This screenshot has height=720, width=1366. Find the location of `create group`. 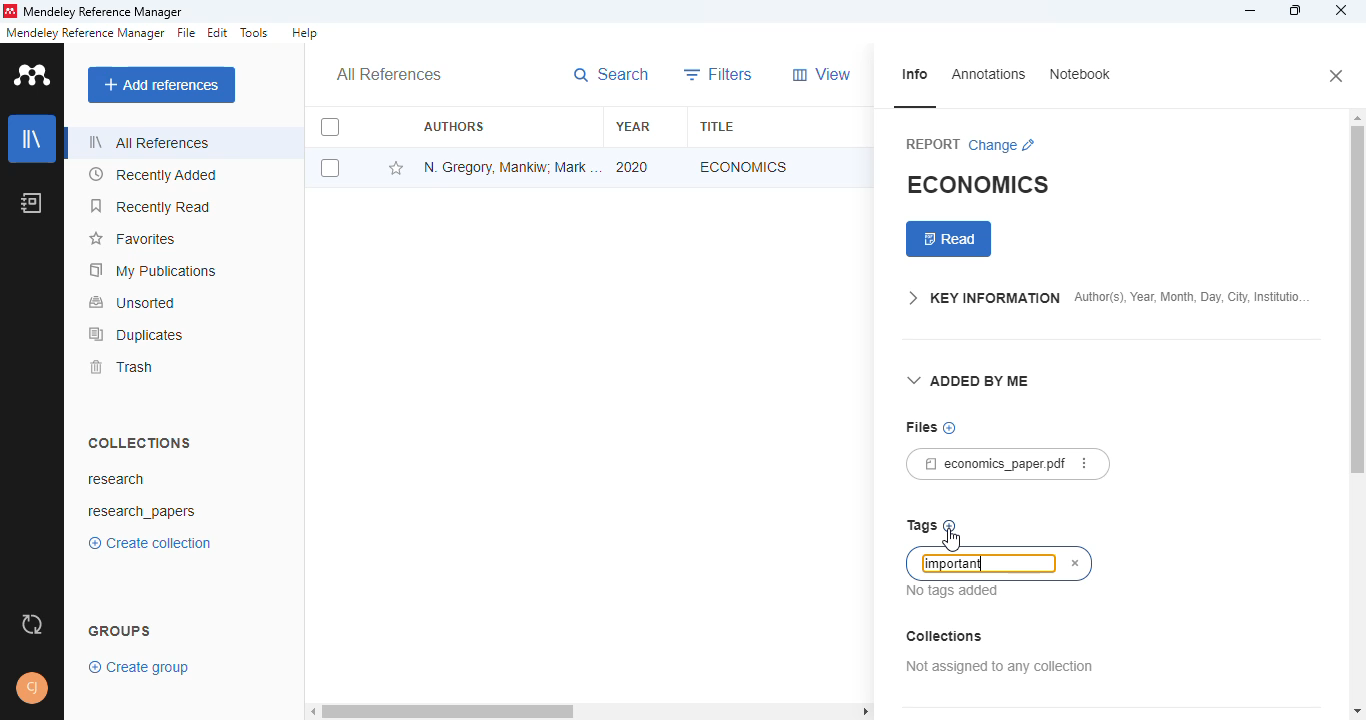

create group is located at coordinates (139, 668).